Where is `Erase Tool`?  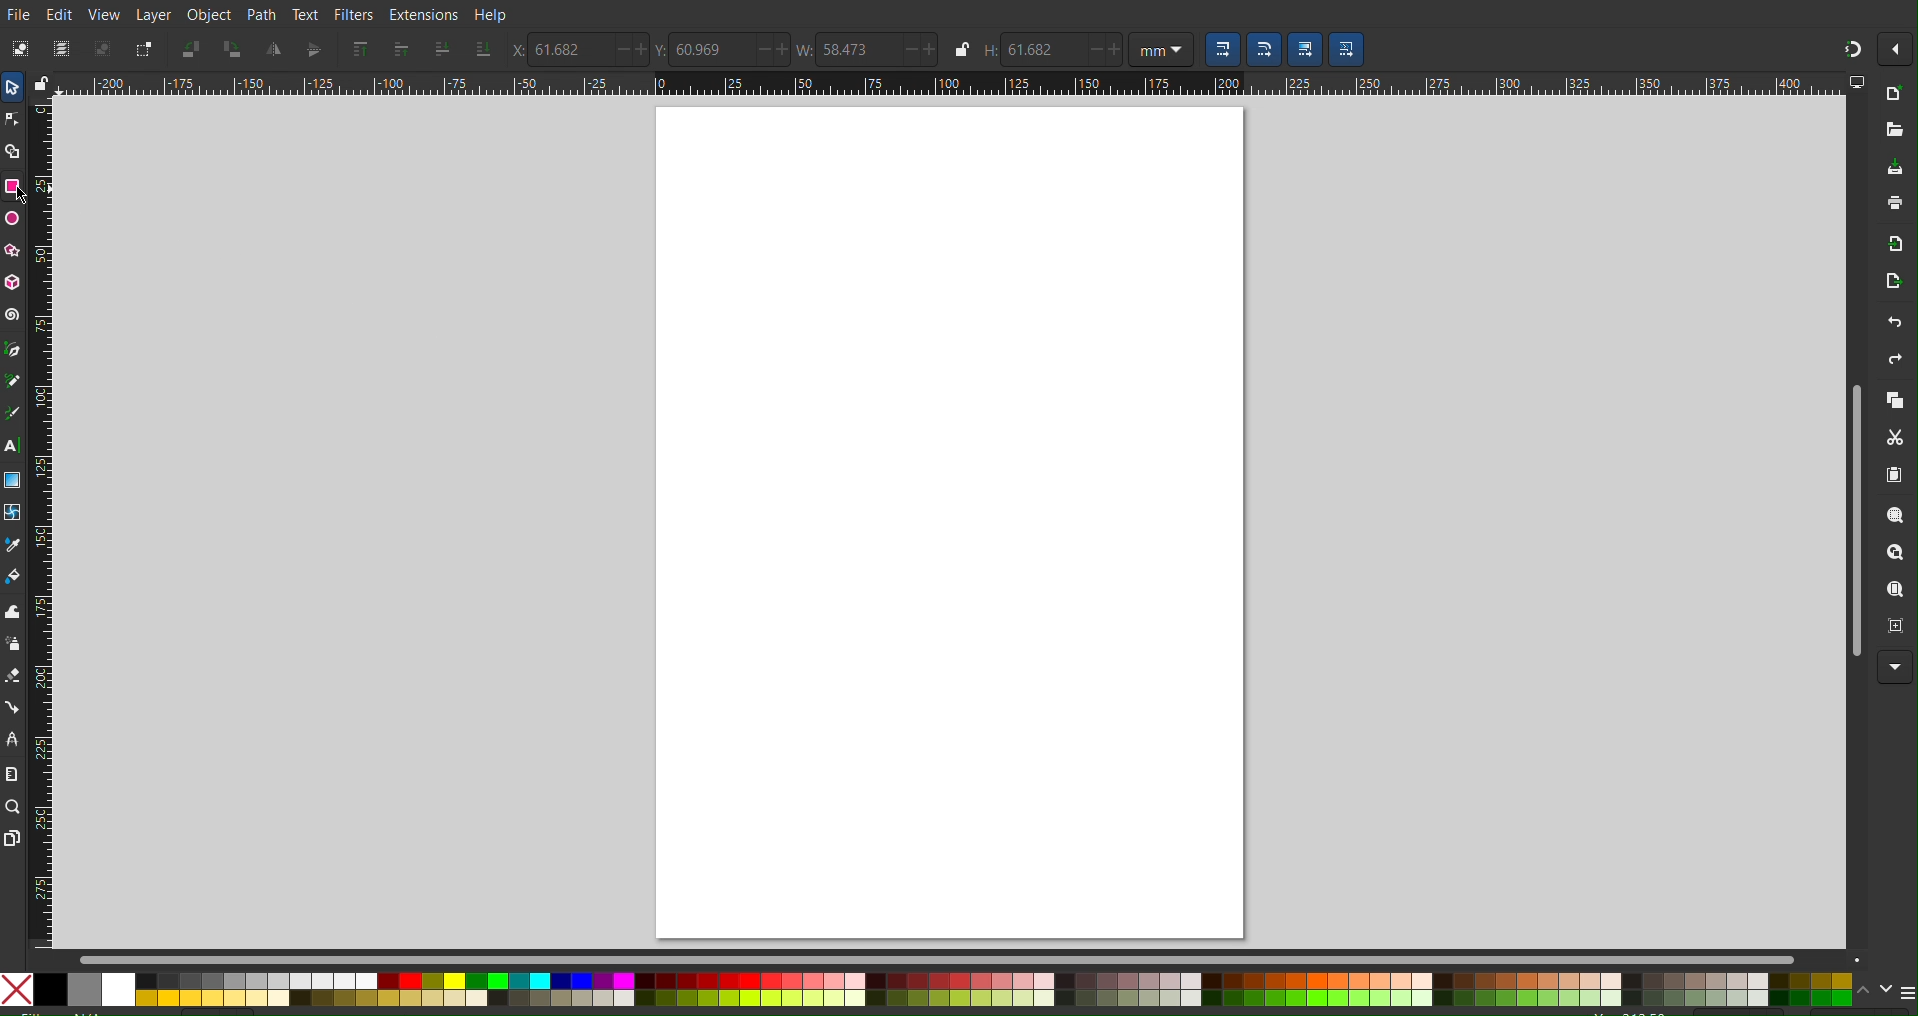 Erase Tool is located at coordinates (12, 678).